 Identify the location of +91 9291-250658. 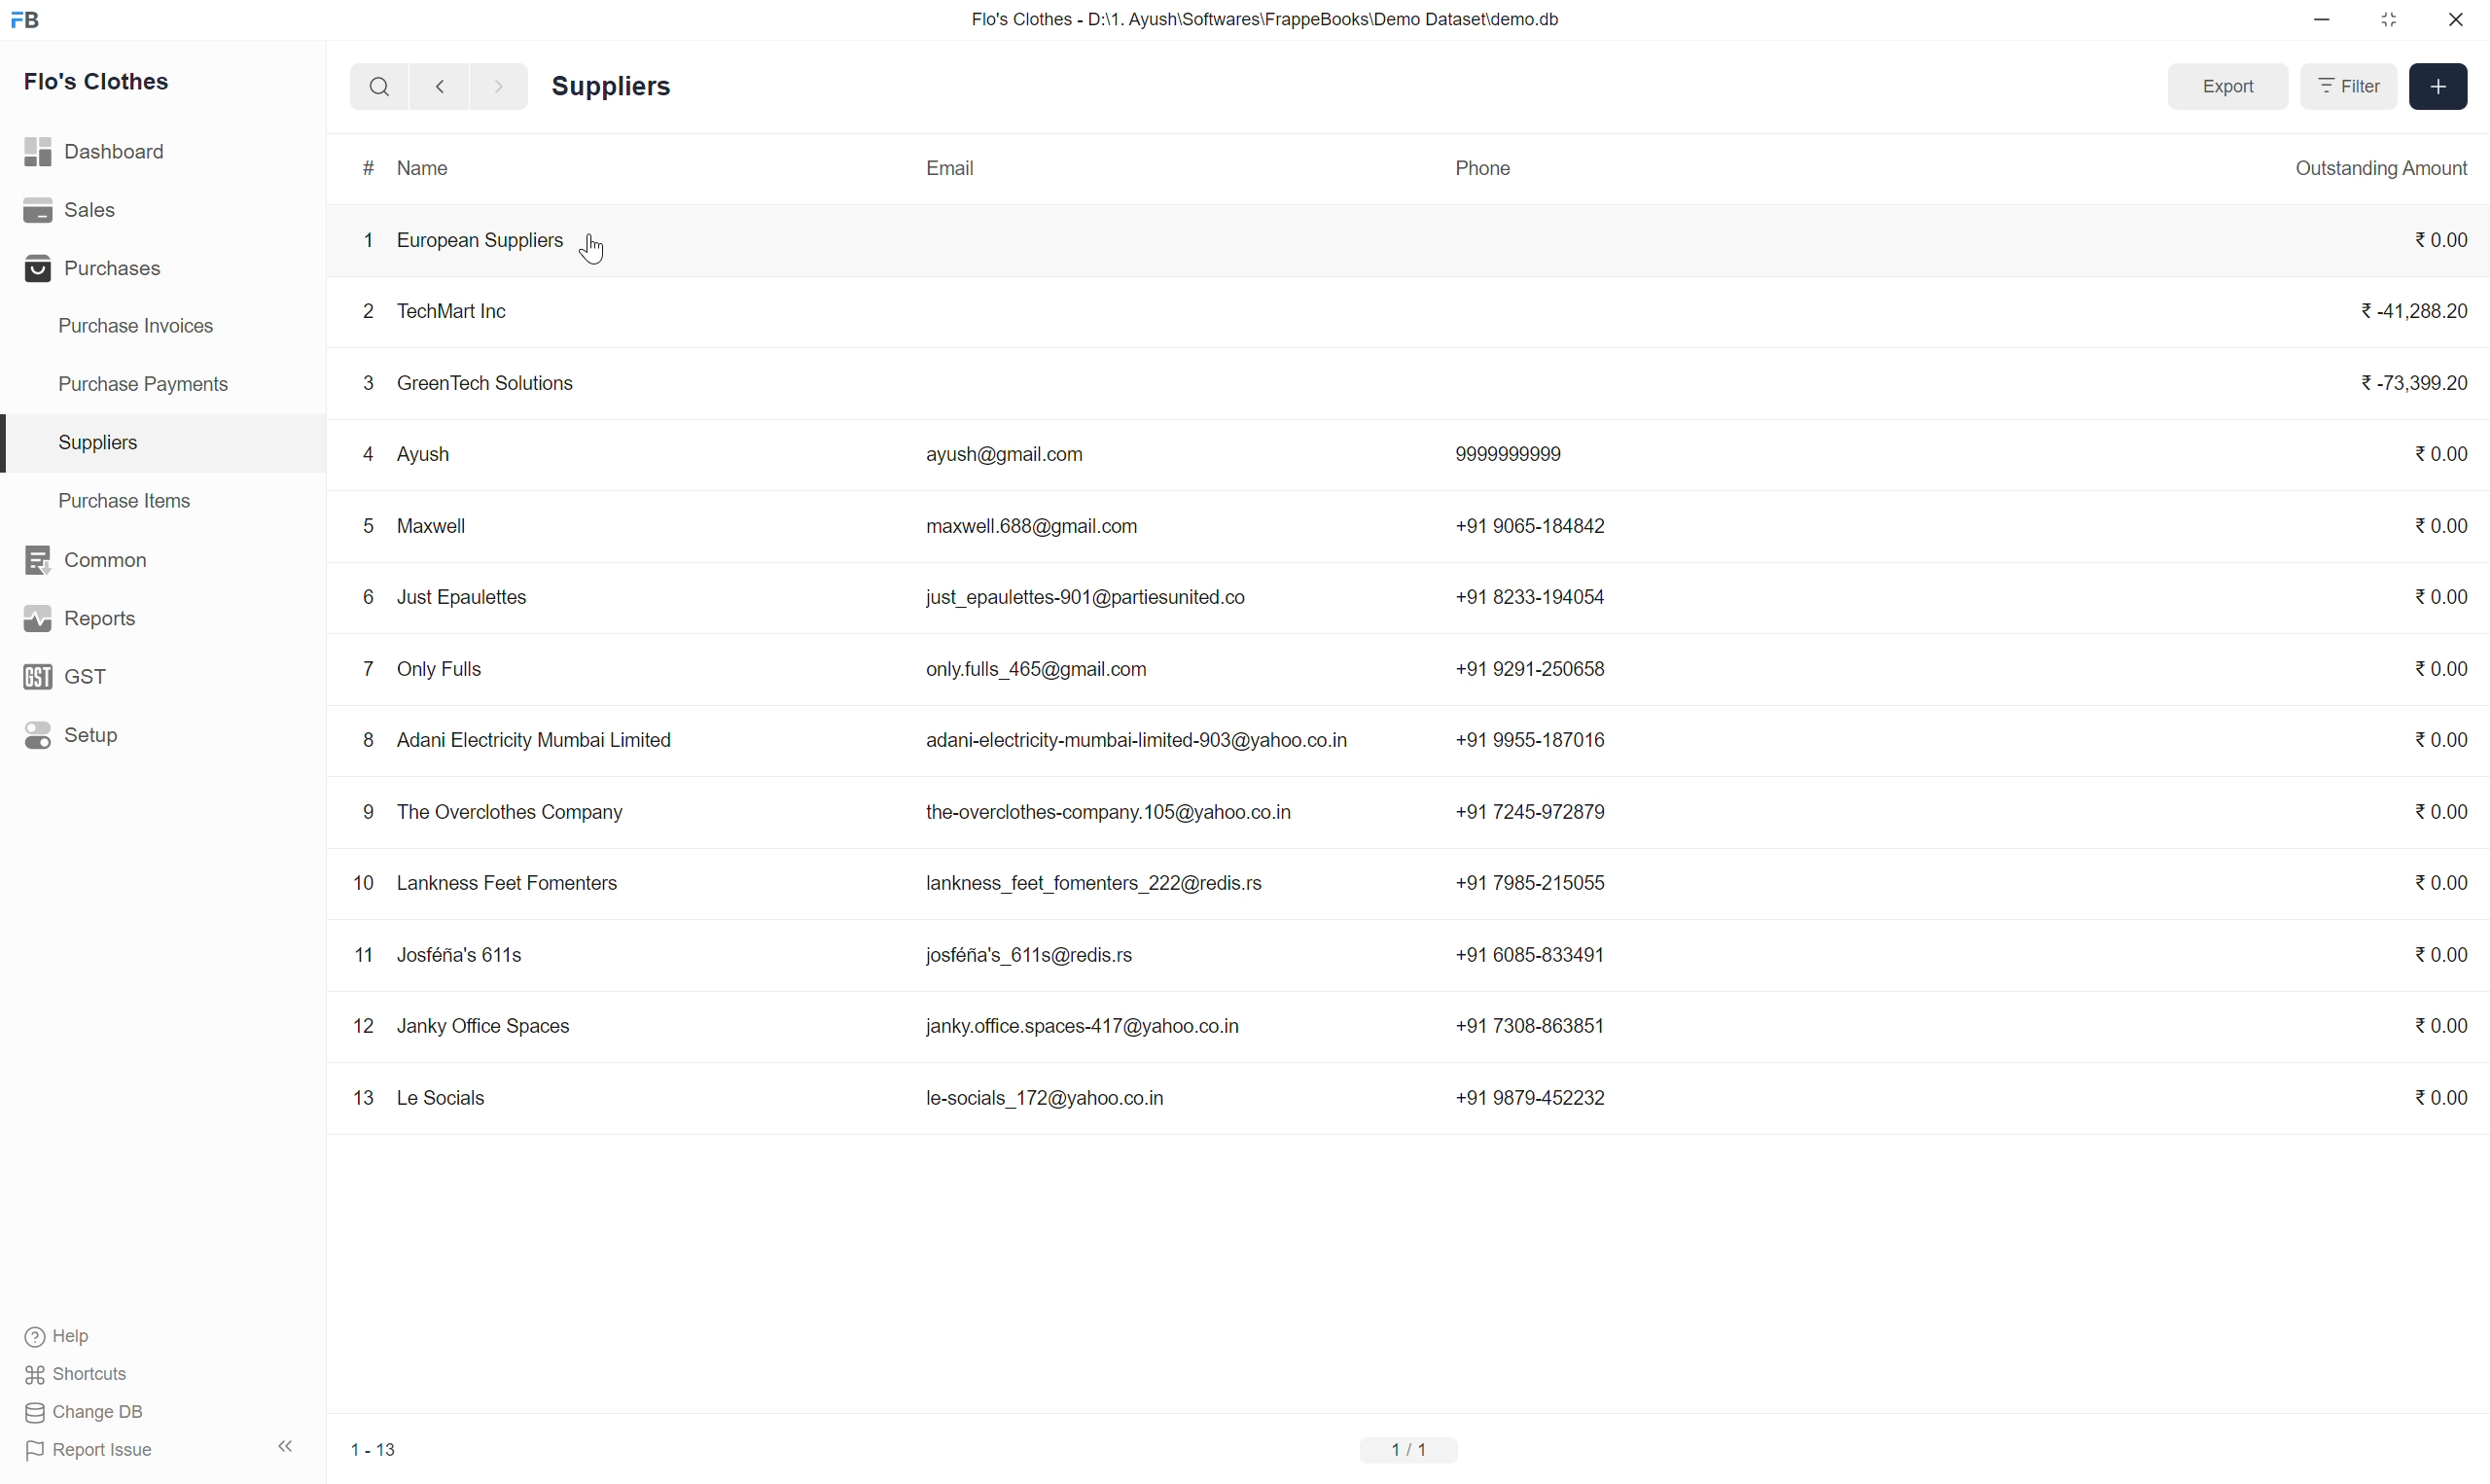
(1526, 671).